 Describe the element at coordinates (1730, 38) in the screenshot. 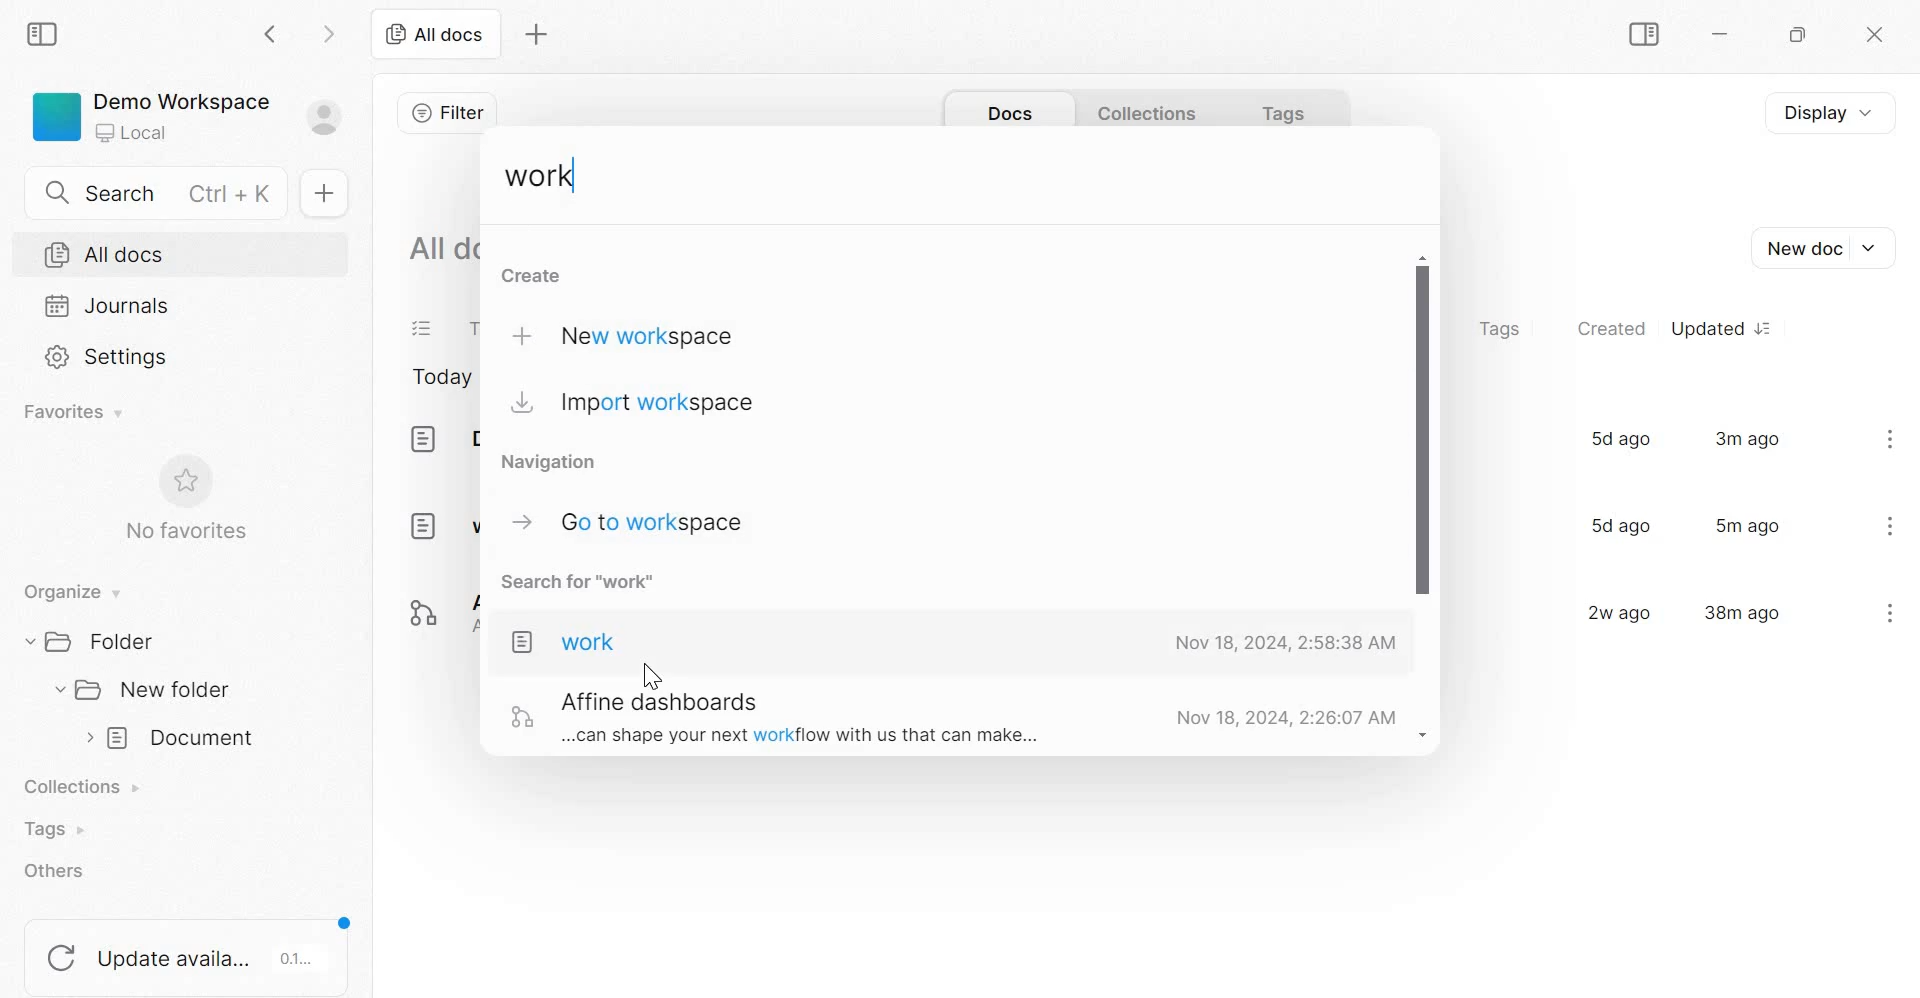

I see `minimize` at that location.